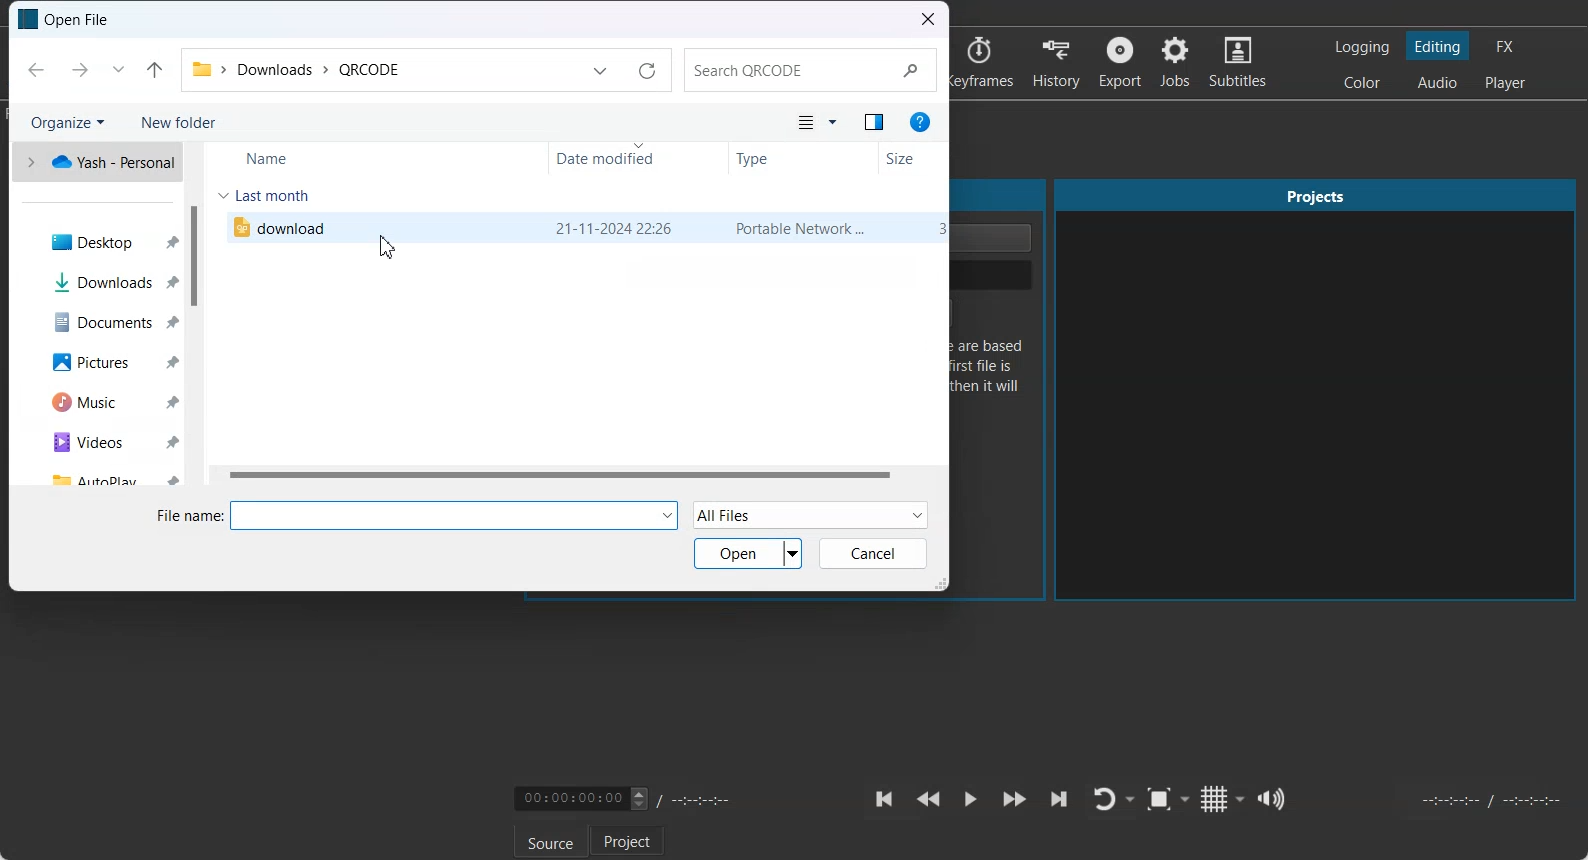  I want to click on File name, so click(188, 517).